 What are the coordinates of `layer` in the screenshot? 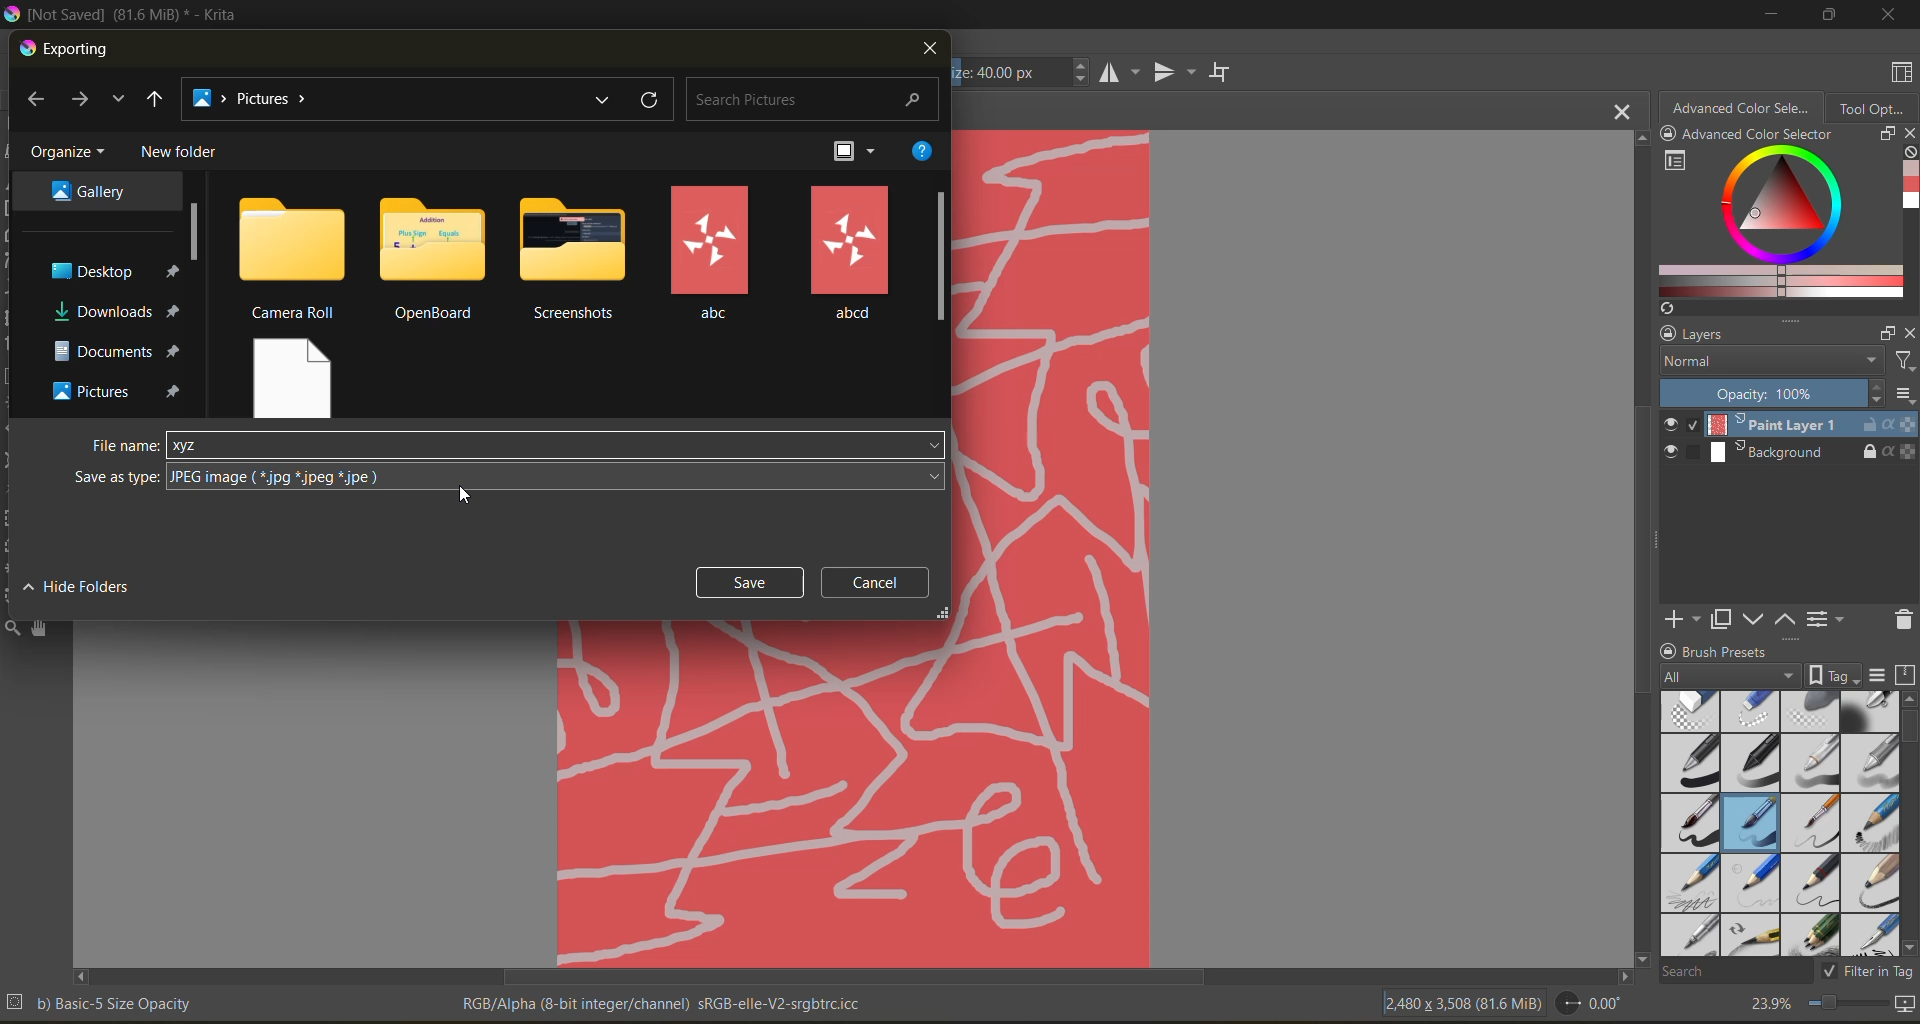 It's located at (1790, 454).